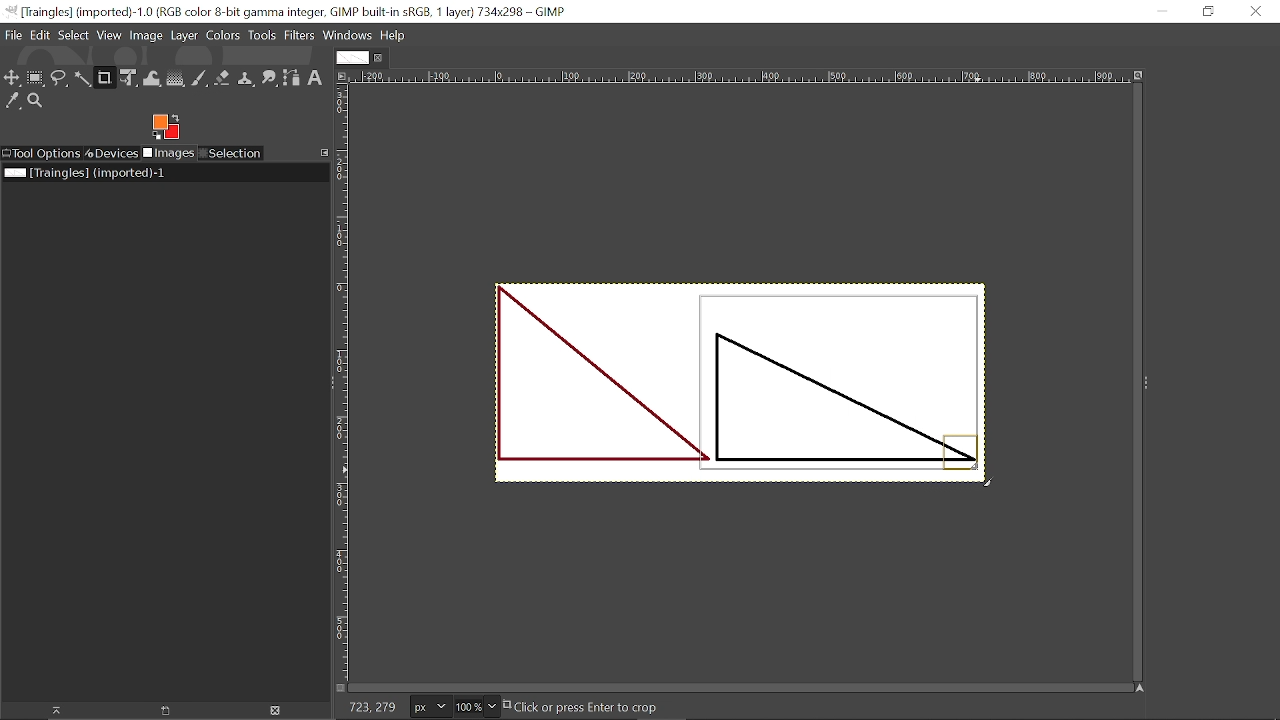 This screenshot has width=1280, height=720. What do you see at coordinates (112, 153) in the screenshot?
I see `Devices` at bounding box center [112, 153].